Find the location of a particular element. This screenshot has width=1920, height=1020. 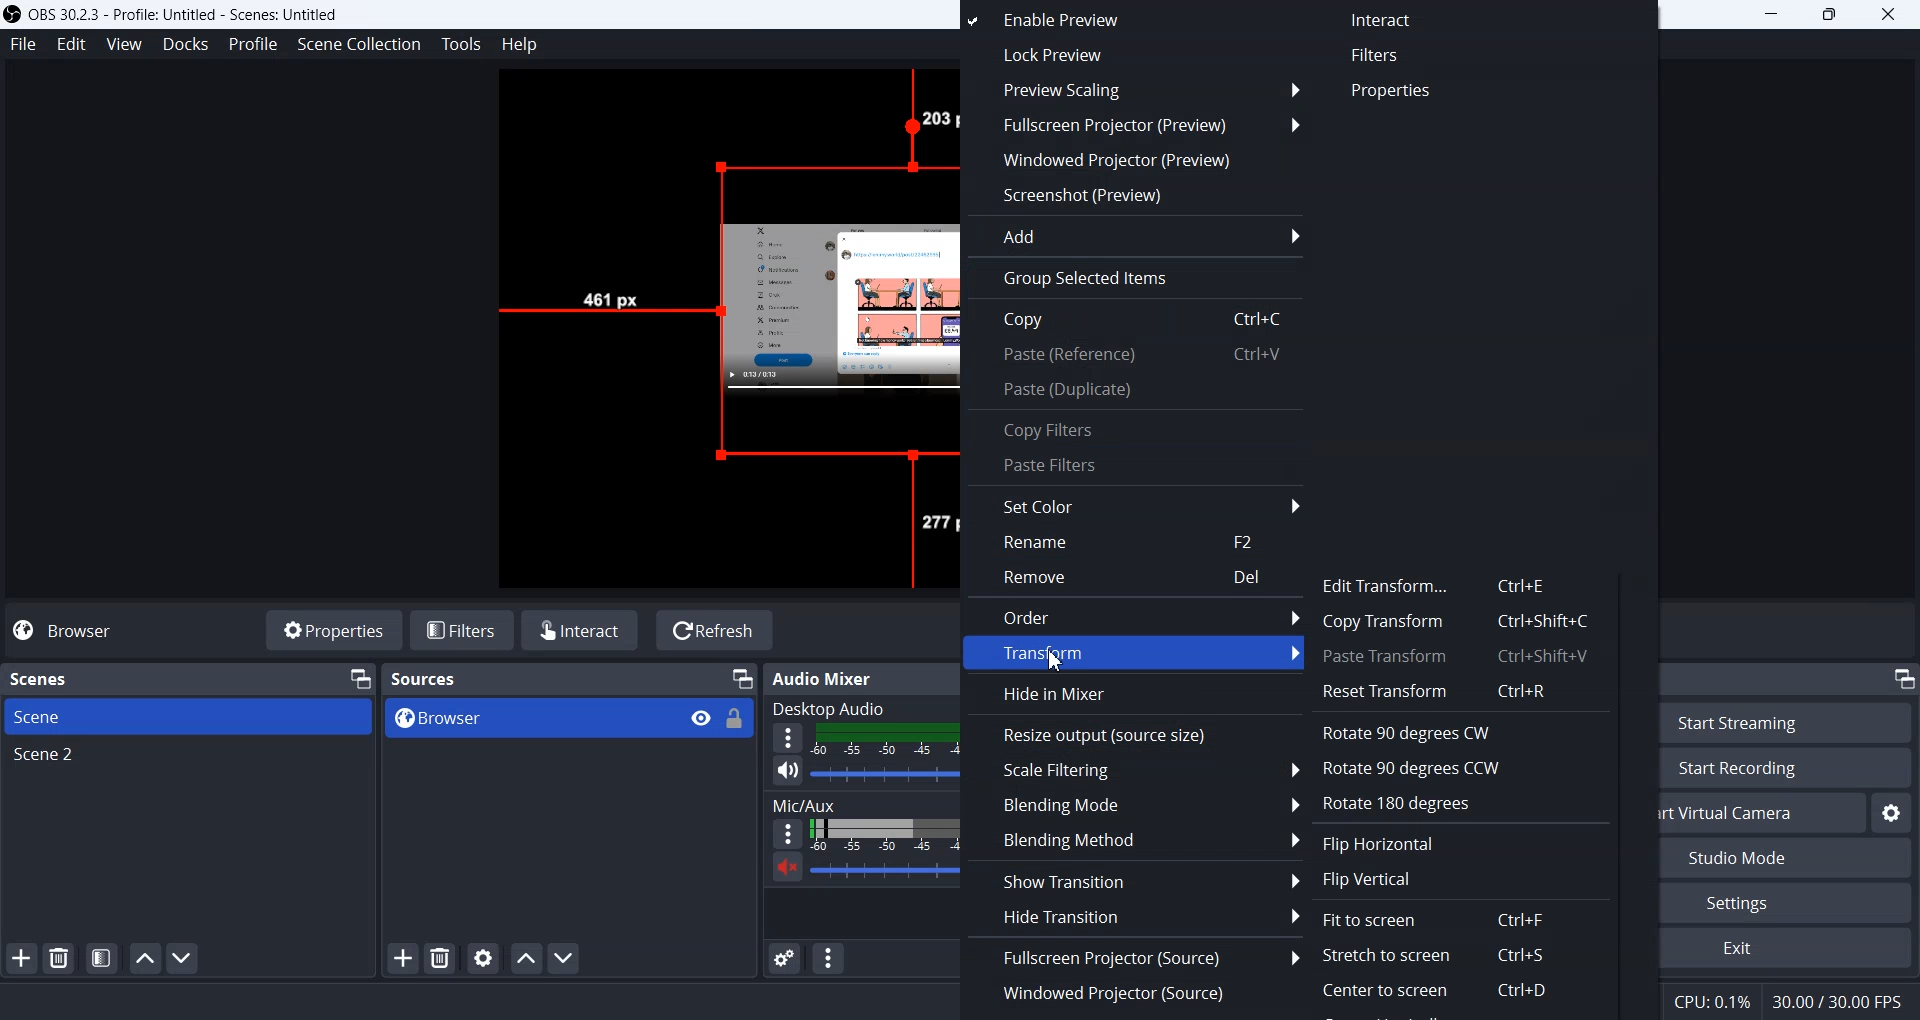

Settings is located at coordinates (1784, 901).